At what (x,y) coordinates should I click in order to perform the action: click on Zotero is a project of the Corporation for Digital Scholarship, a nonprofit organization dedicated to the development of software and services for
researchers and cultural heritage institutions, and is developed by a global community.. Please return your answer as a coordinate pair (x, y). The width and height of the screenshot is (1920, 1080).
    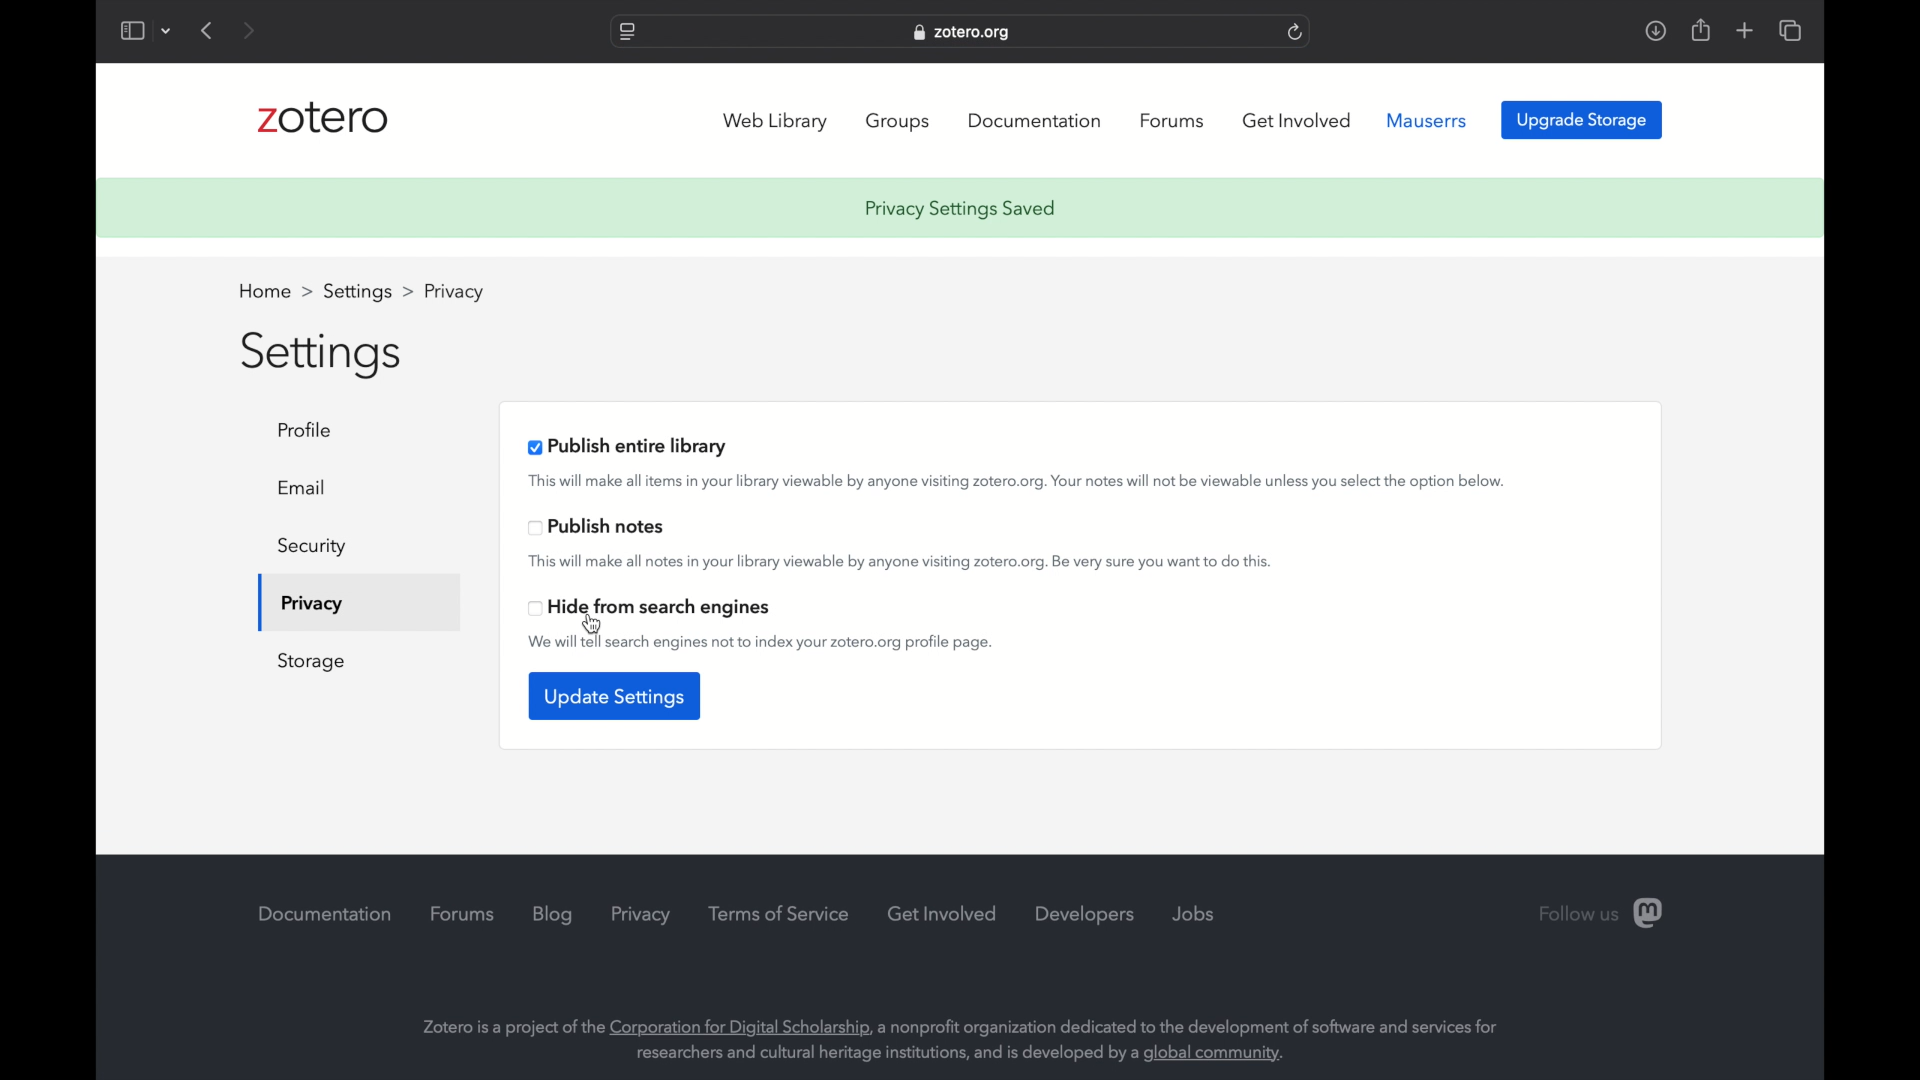
    Looking at the image, I should click on (970, 1033).